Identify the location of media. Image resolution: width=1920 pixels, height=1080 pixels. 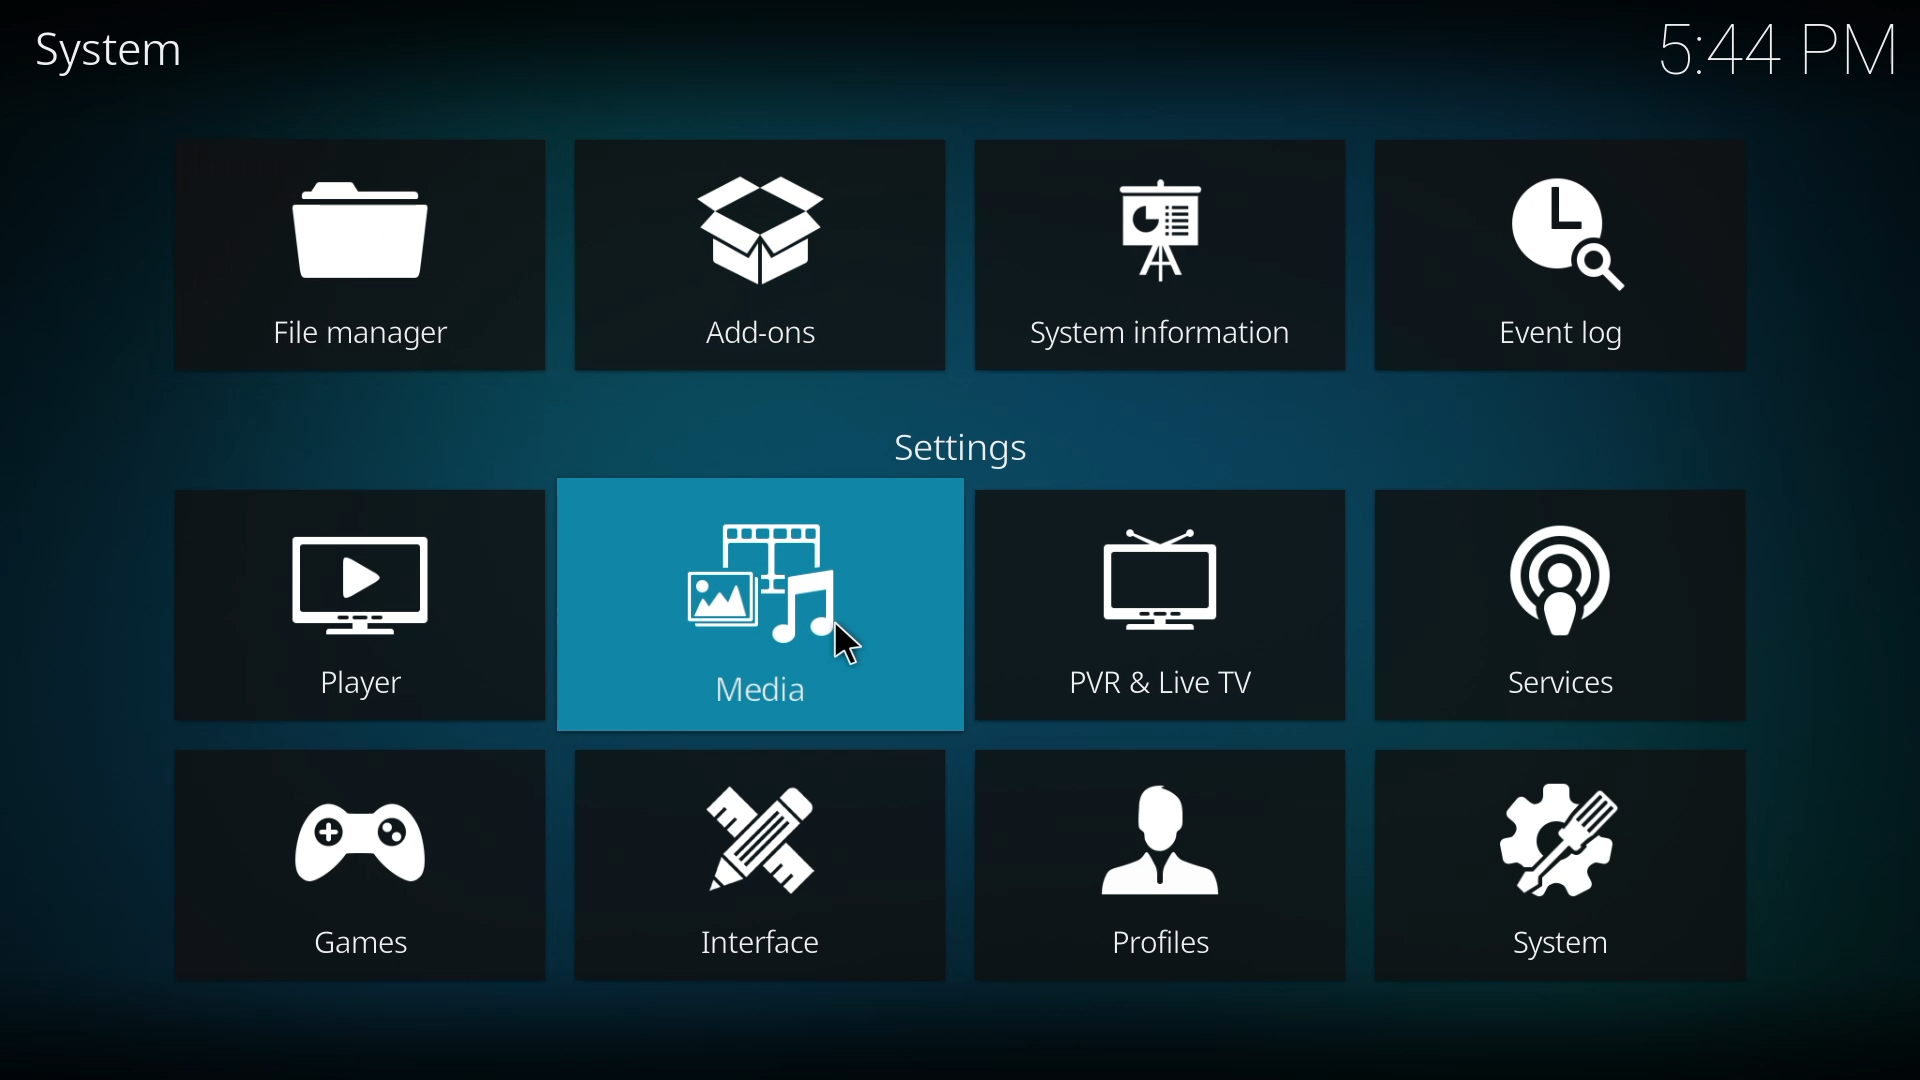
(781, 576).